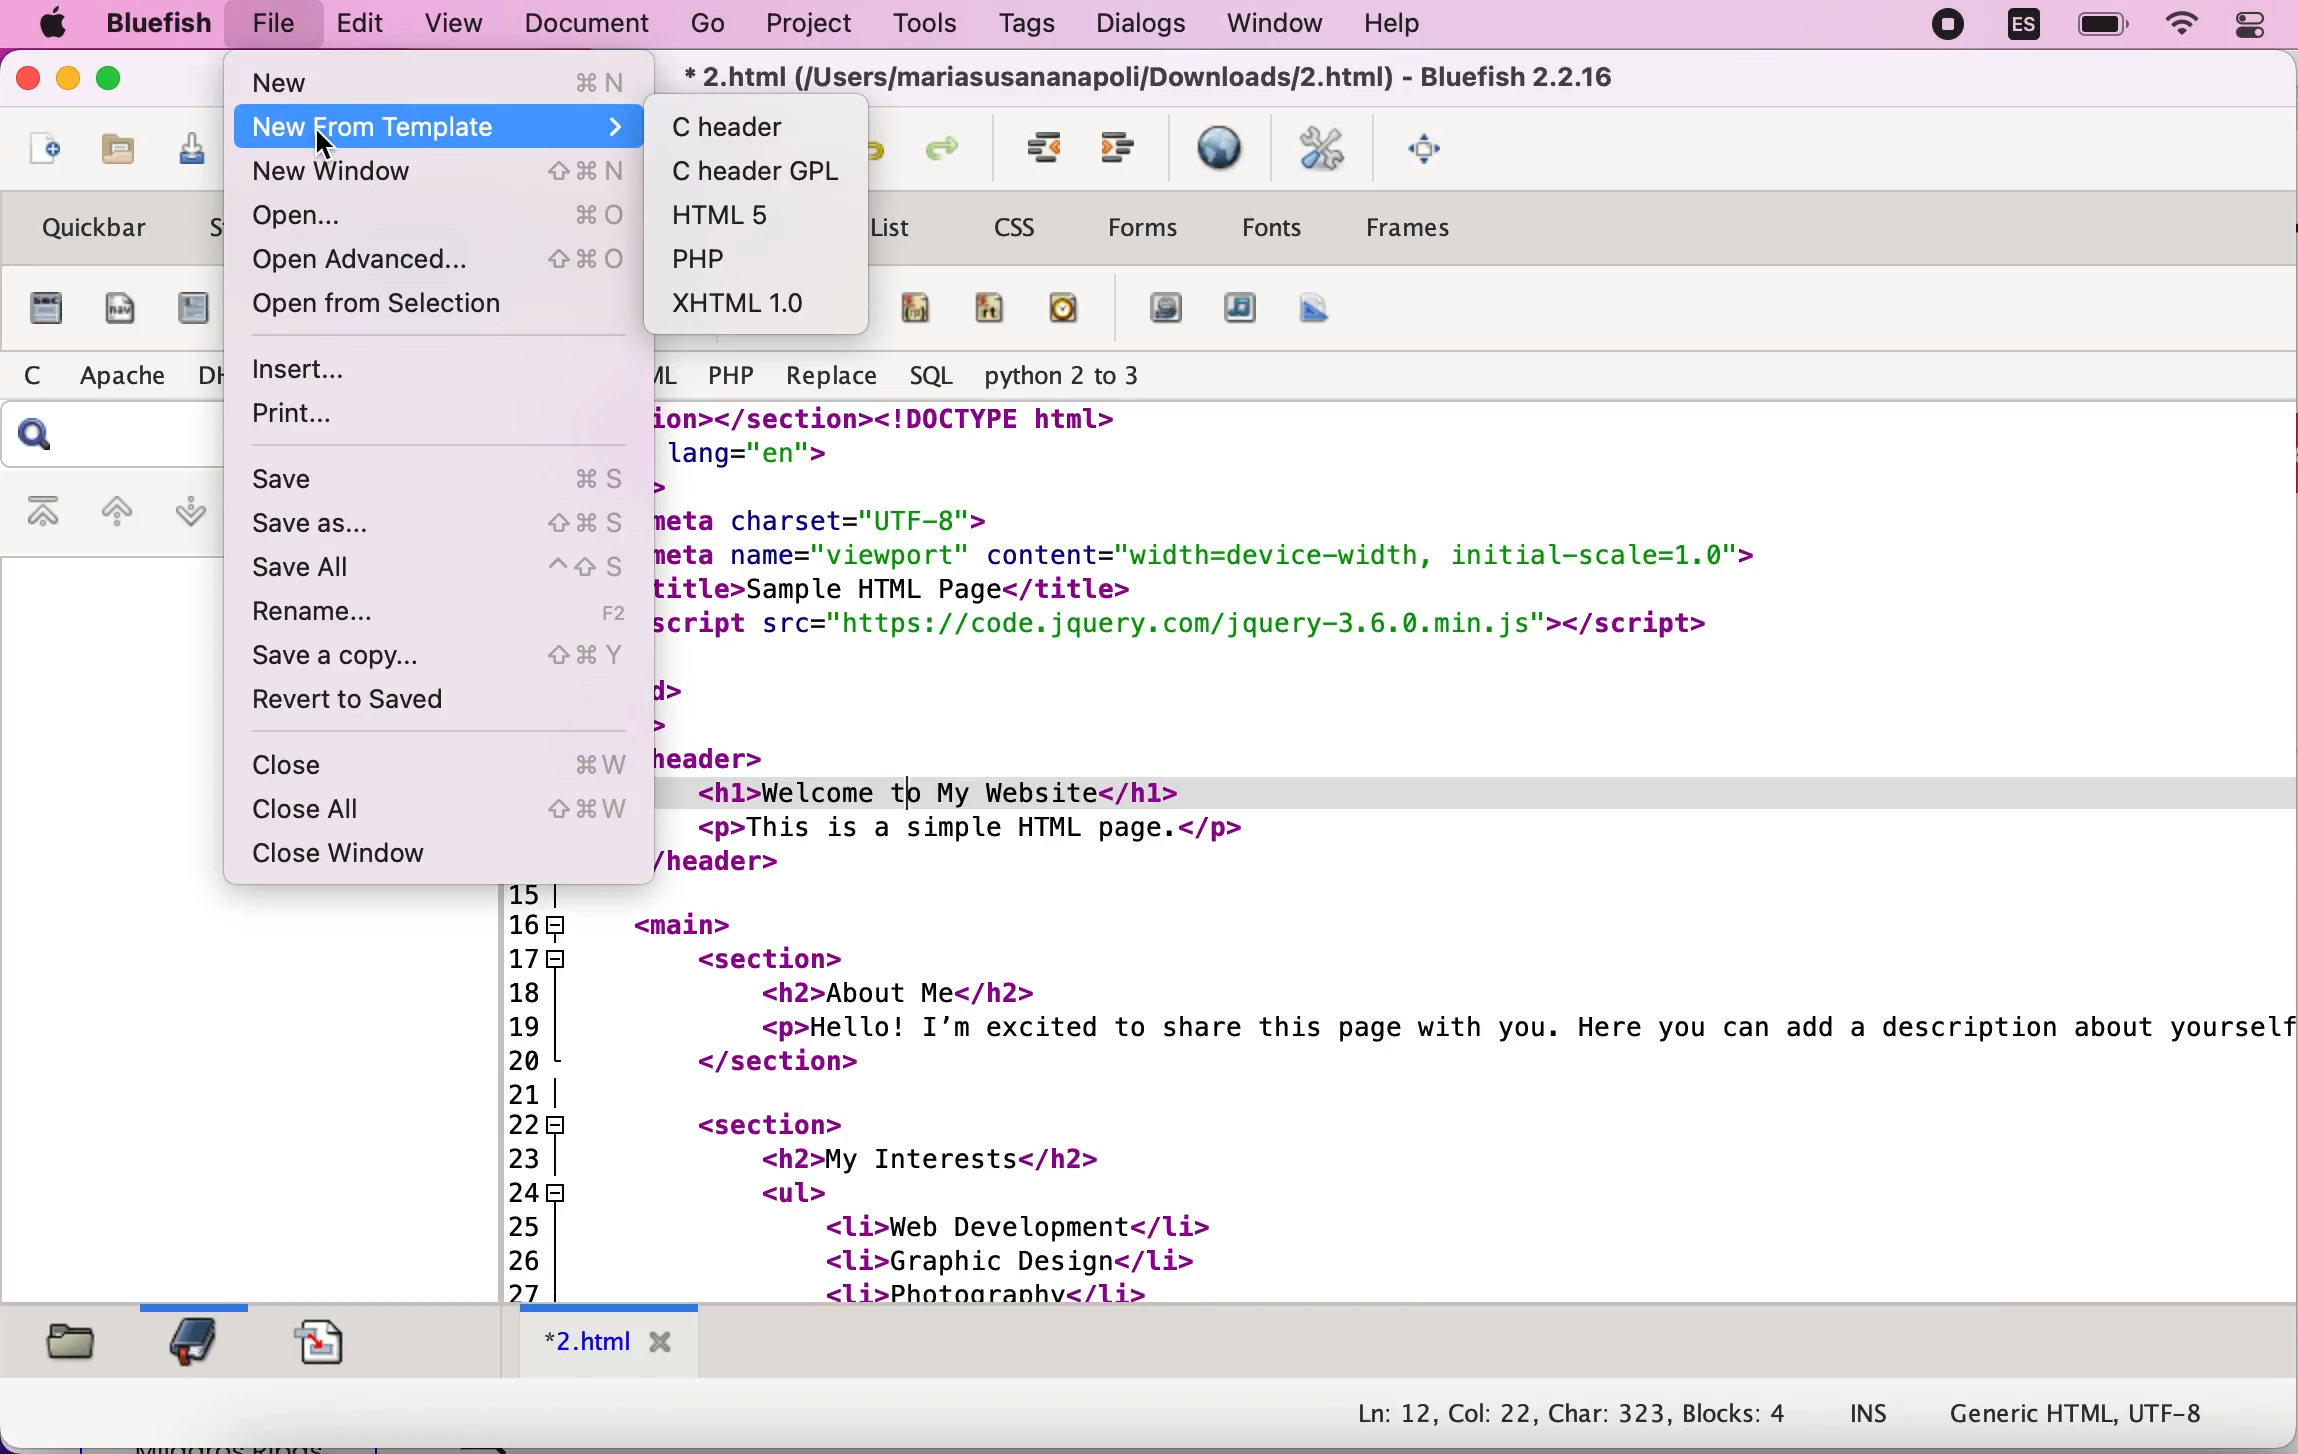  What do you see at coordinates (210, 373) in the screenshot?
I see `DH` at bounding box center [210, 373].